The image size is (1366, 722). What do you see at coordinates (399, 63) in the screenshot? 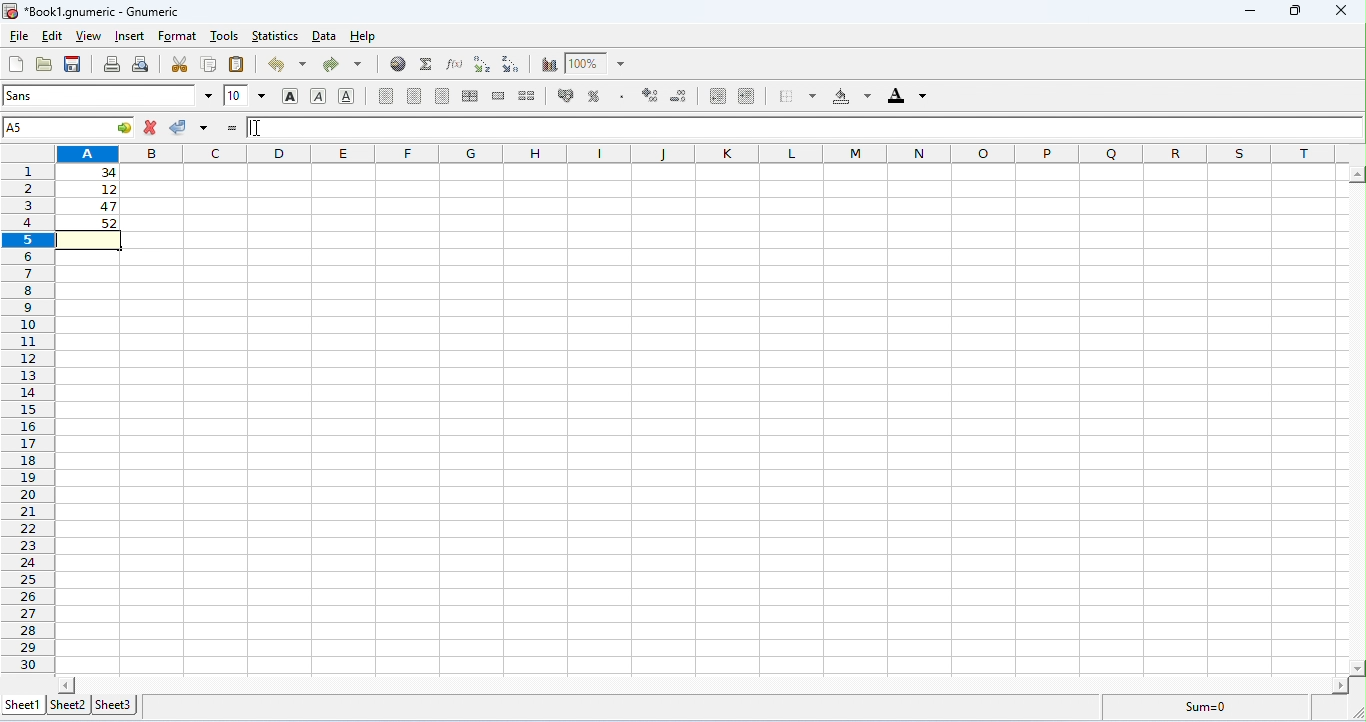
I see `insert hyperlink` at bounding box center [399, 63].